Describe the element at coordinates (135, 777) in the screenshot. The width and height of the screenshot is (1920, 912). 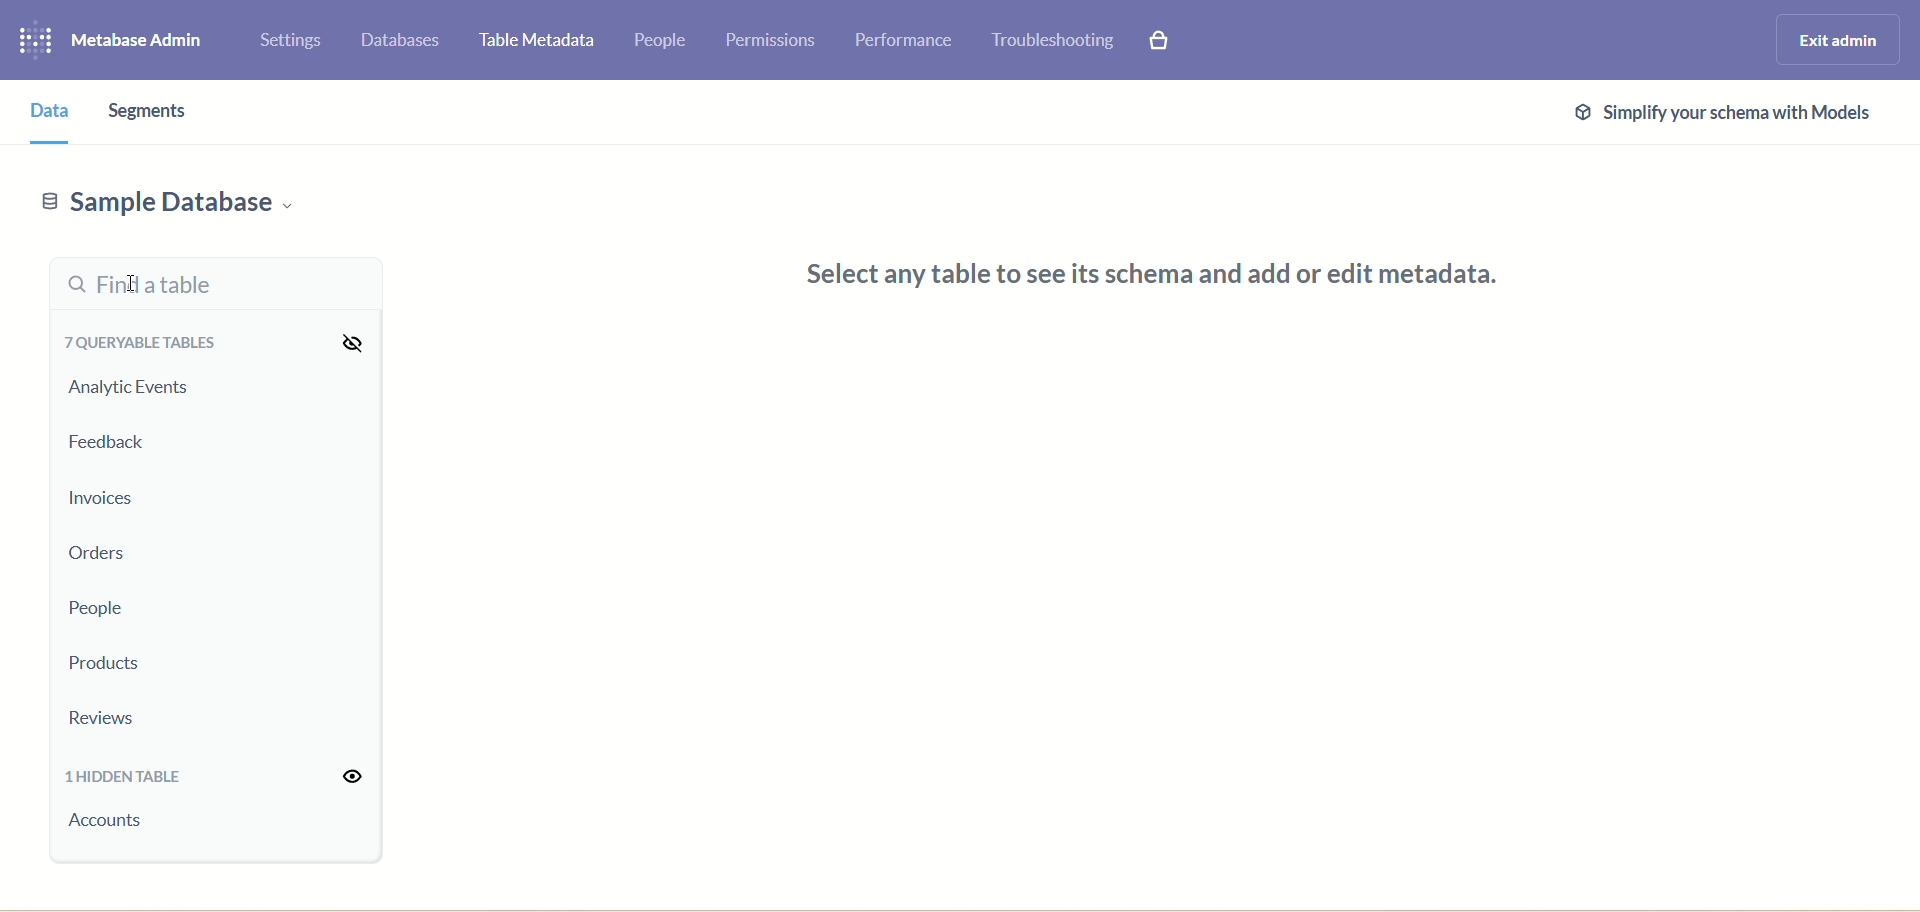
I see `1 hidden table` at that location.